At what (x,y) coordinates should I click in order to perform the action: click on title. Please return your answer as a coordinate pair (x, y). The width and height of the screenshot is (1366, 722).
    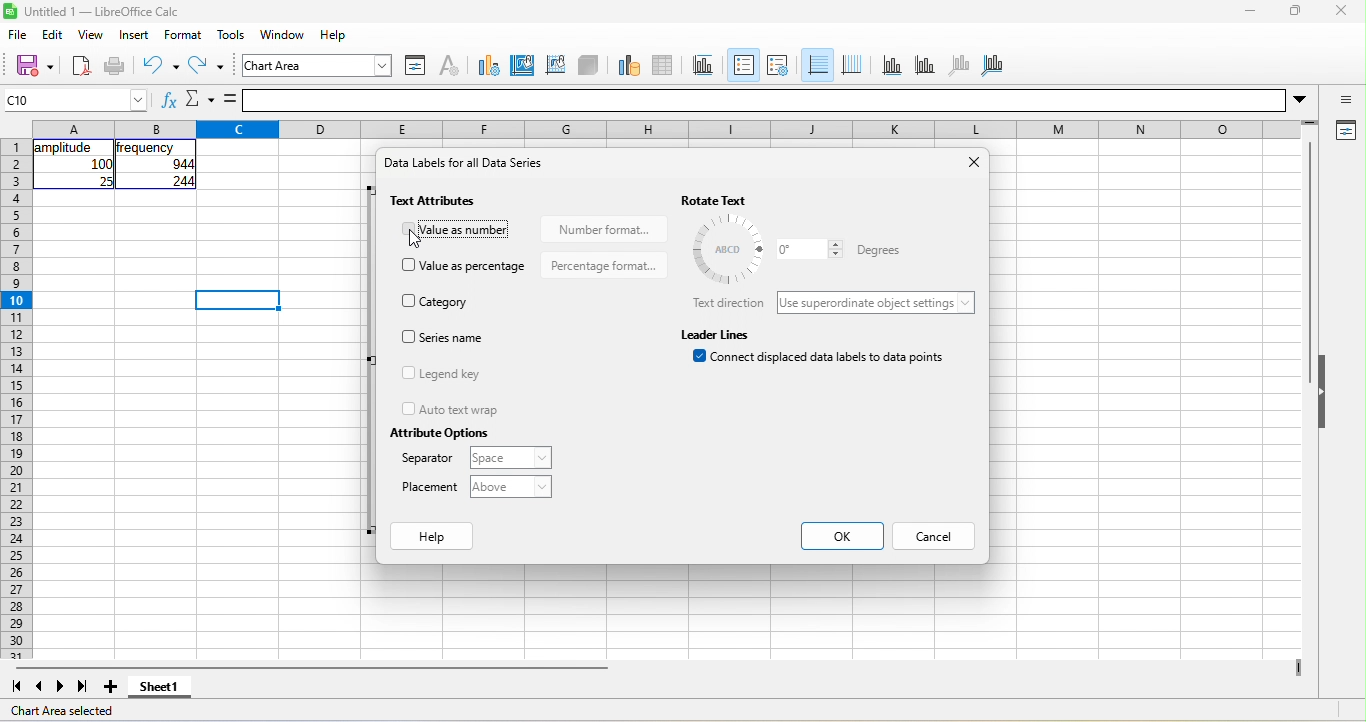
    Looking at the image, I should click on (707, 65).